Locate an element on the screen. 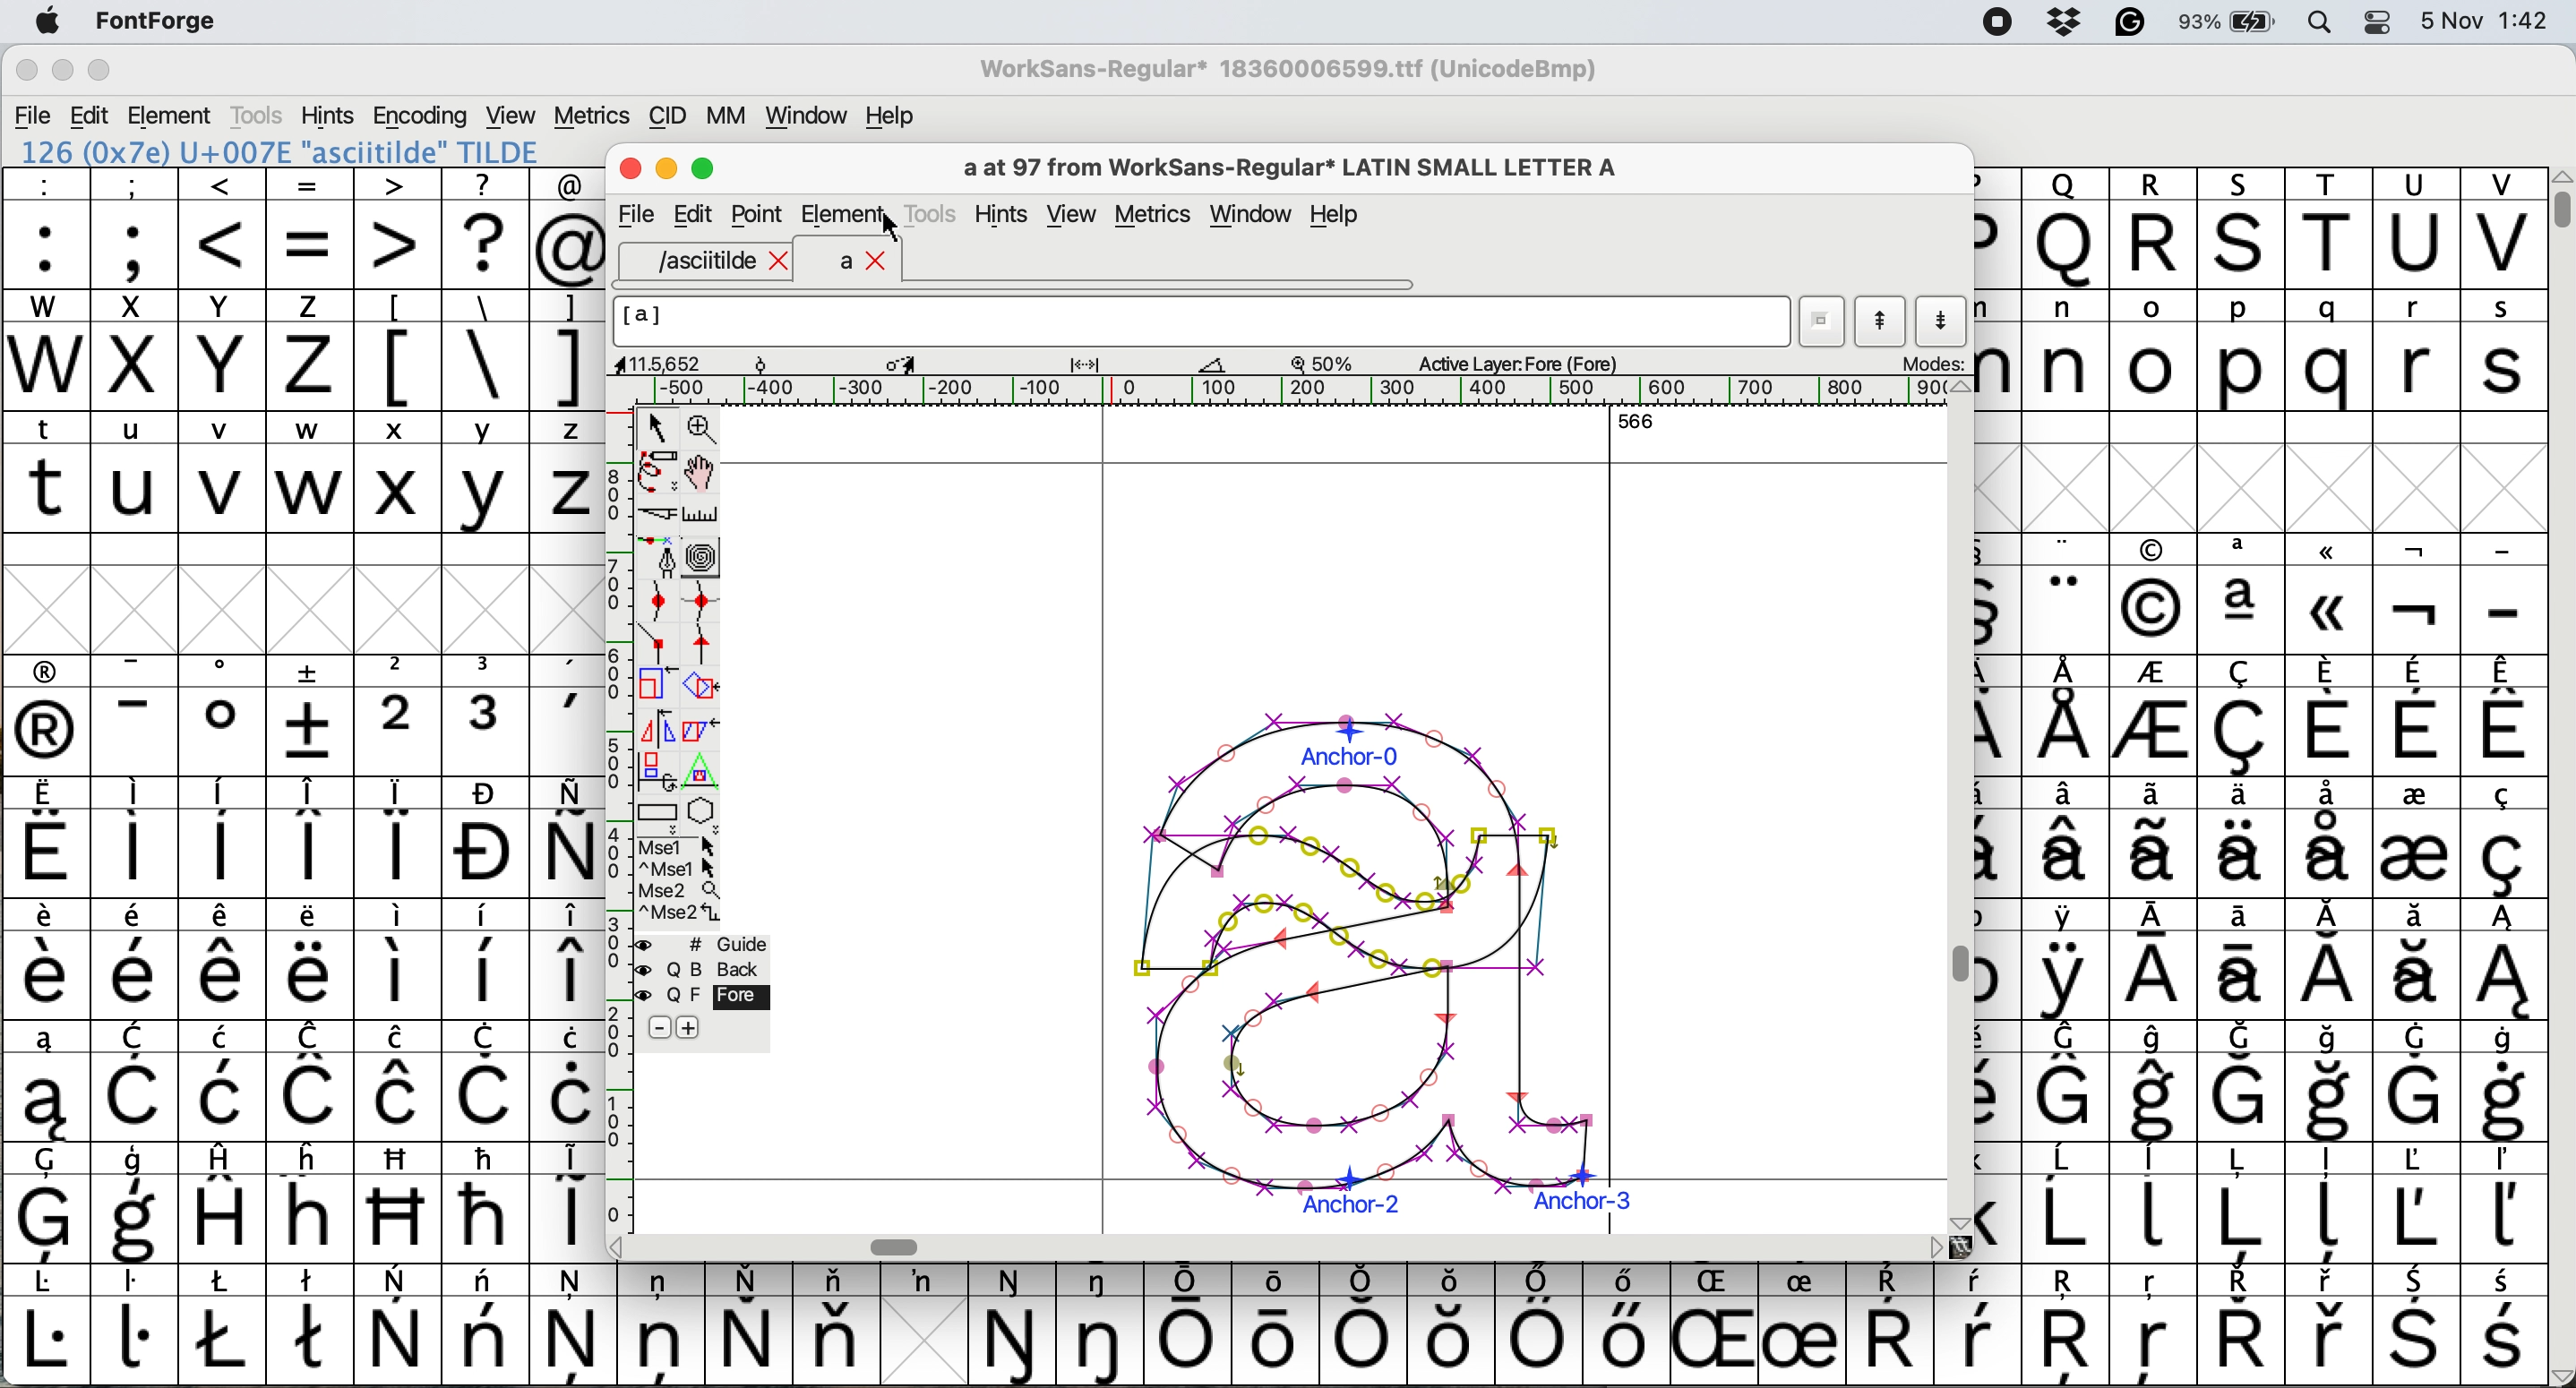  z is located at coordinates (310, 349).